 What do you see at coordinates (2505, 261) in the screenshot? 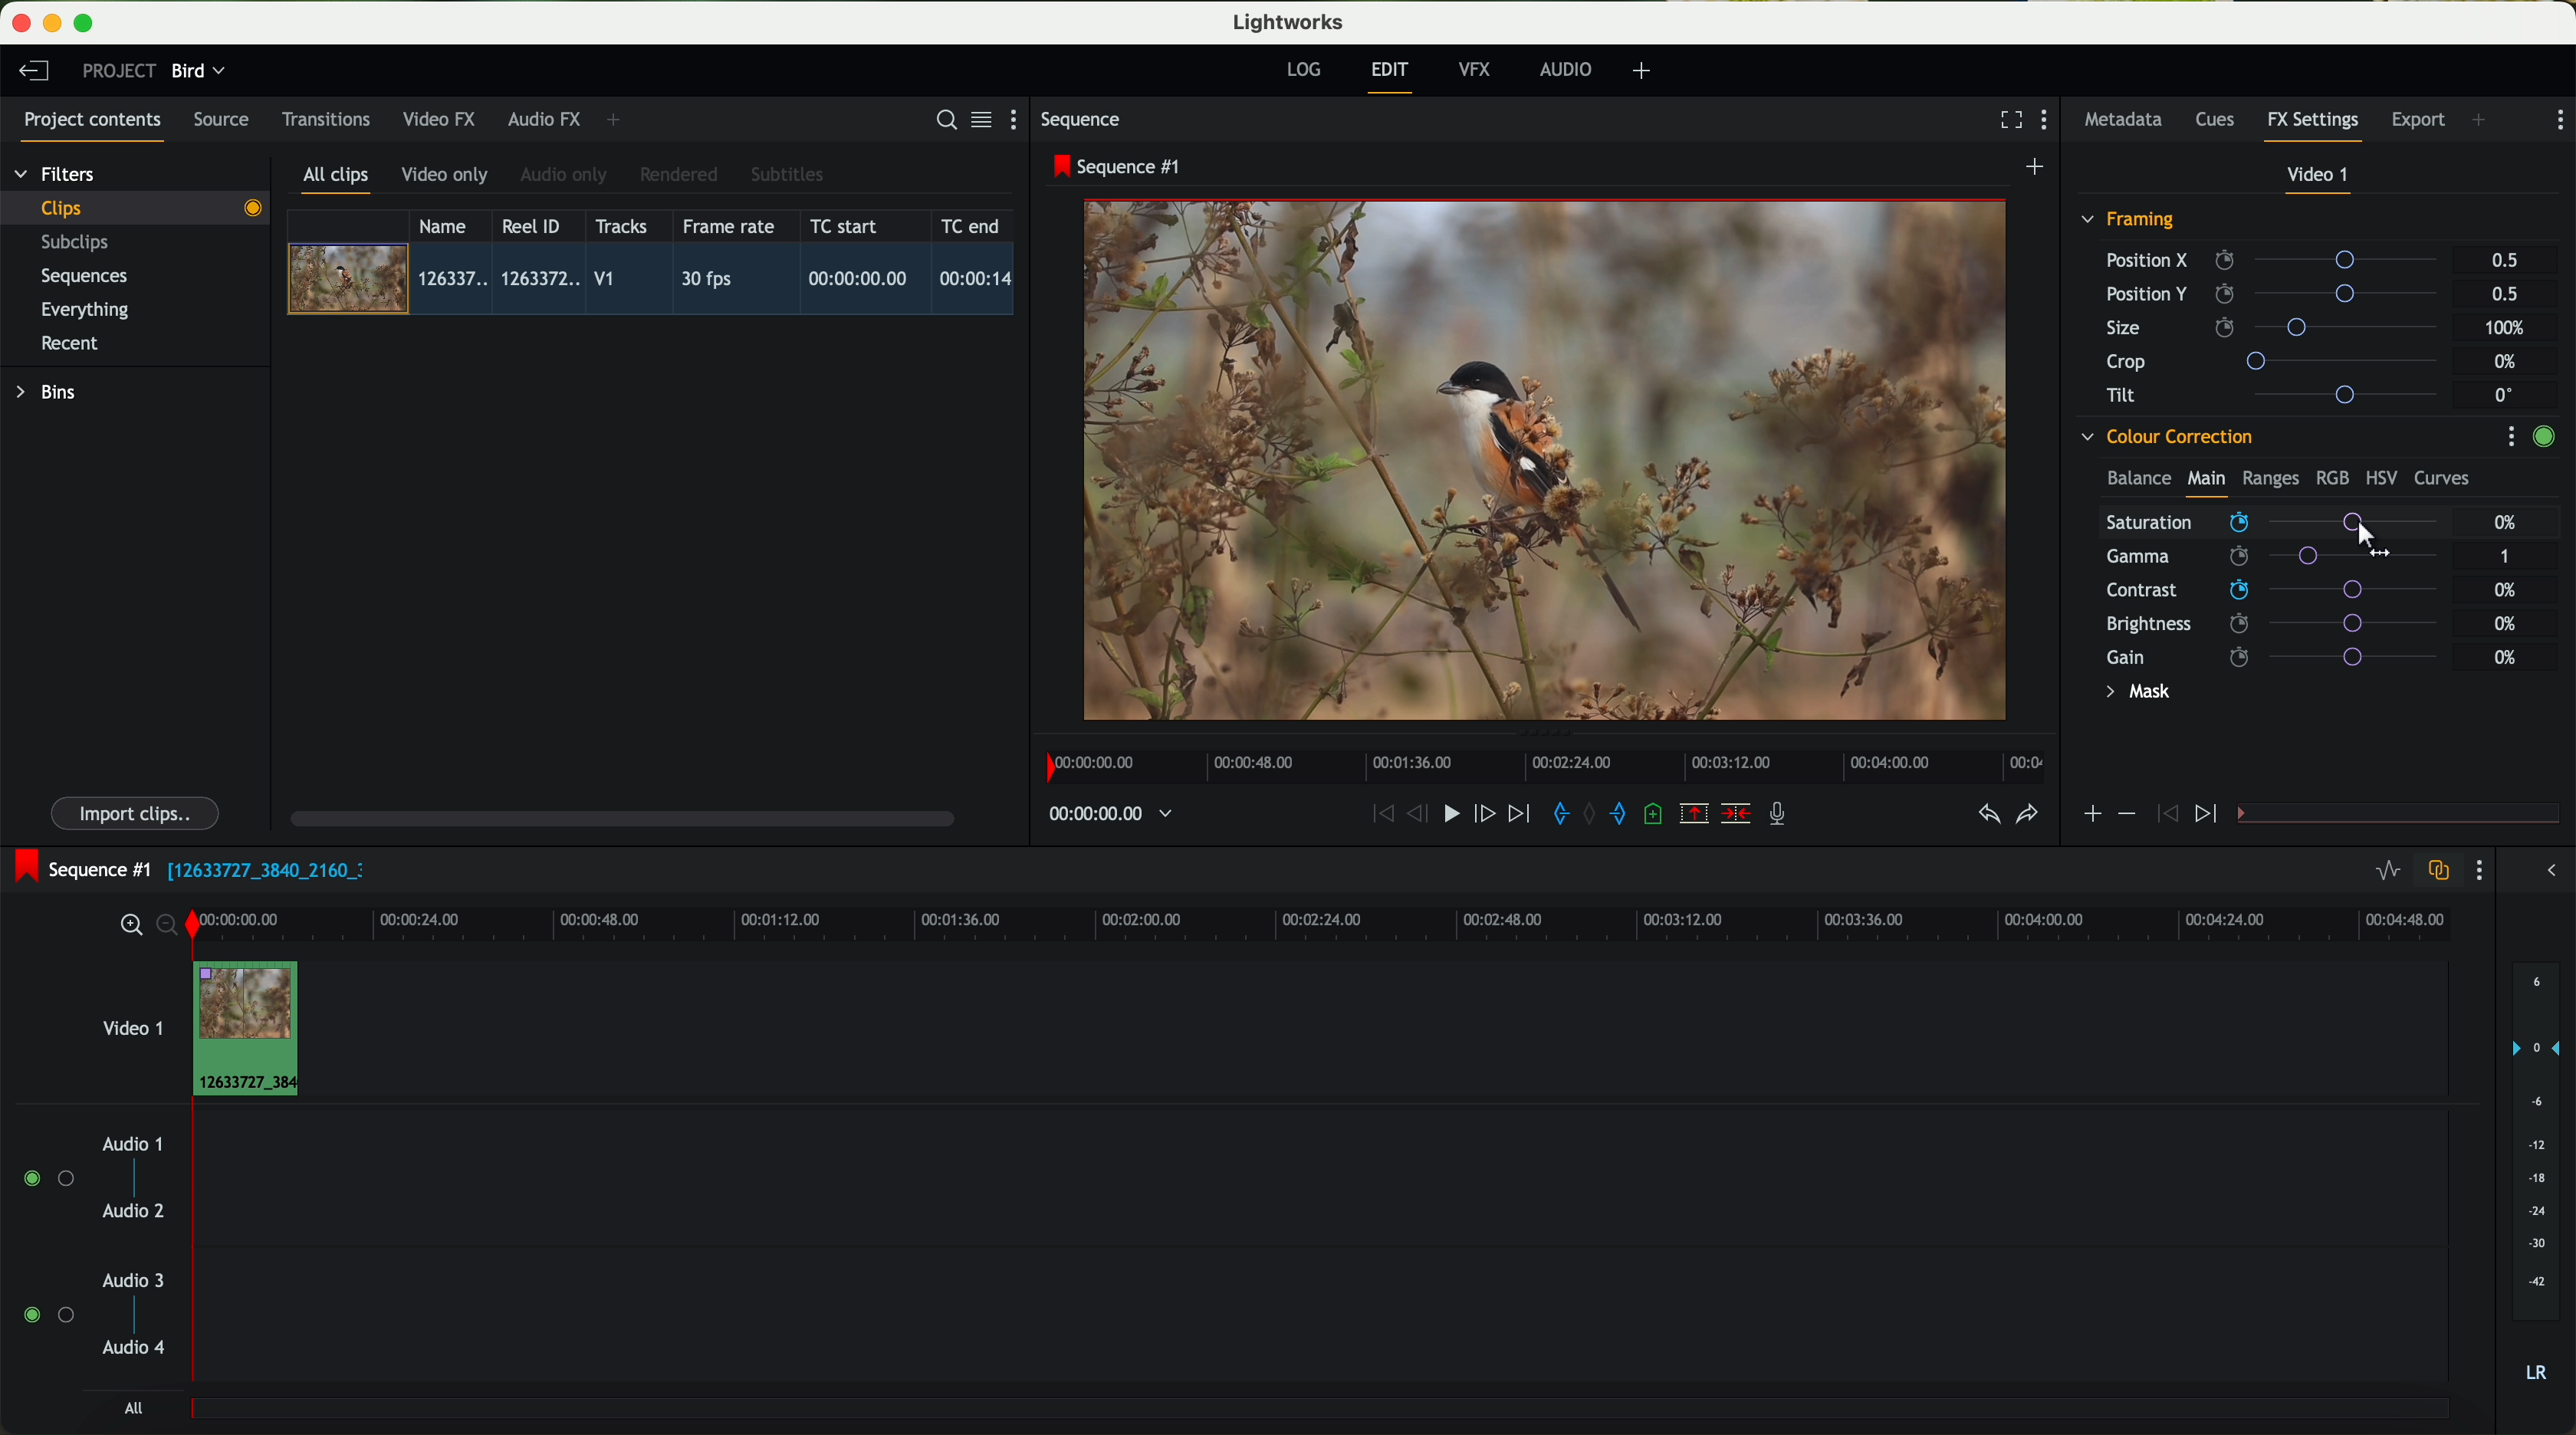
I see `0.5` at bounding box center [2505, 261].